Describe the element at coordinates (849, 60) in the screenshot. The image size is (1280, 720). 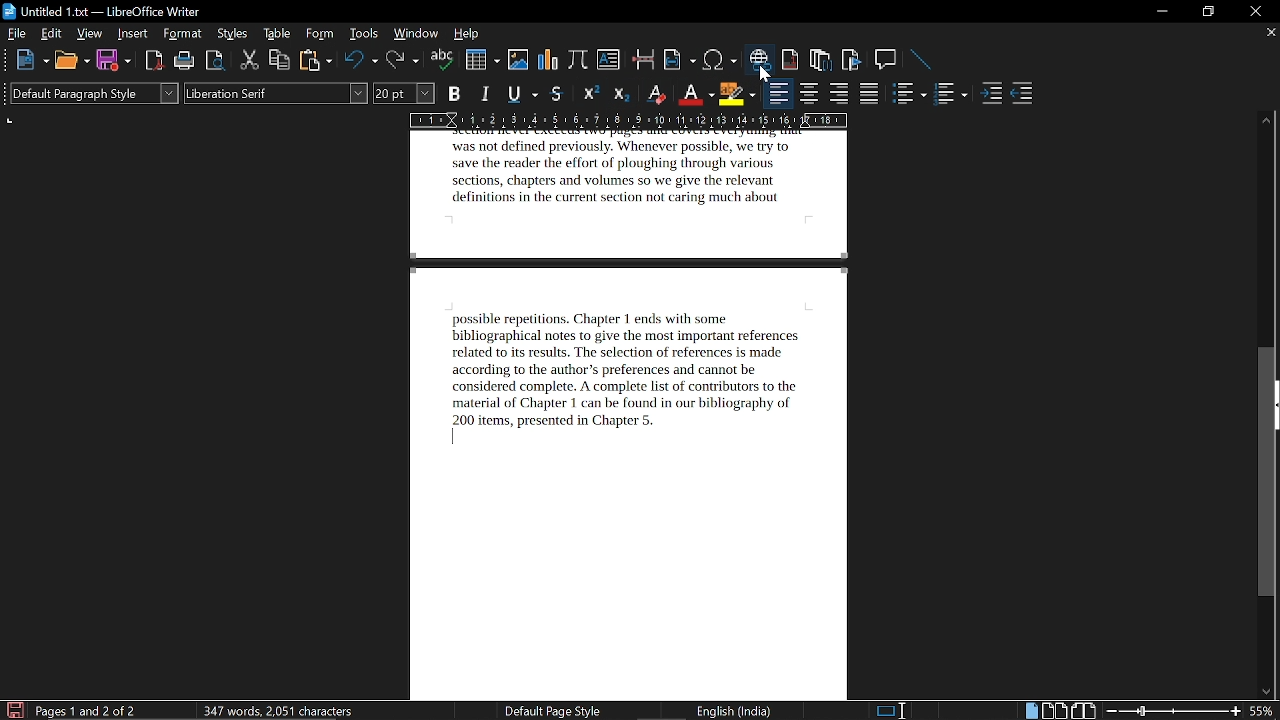
I see `insert bibliography` at that location.